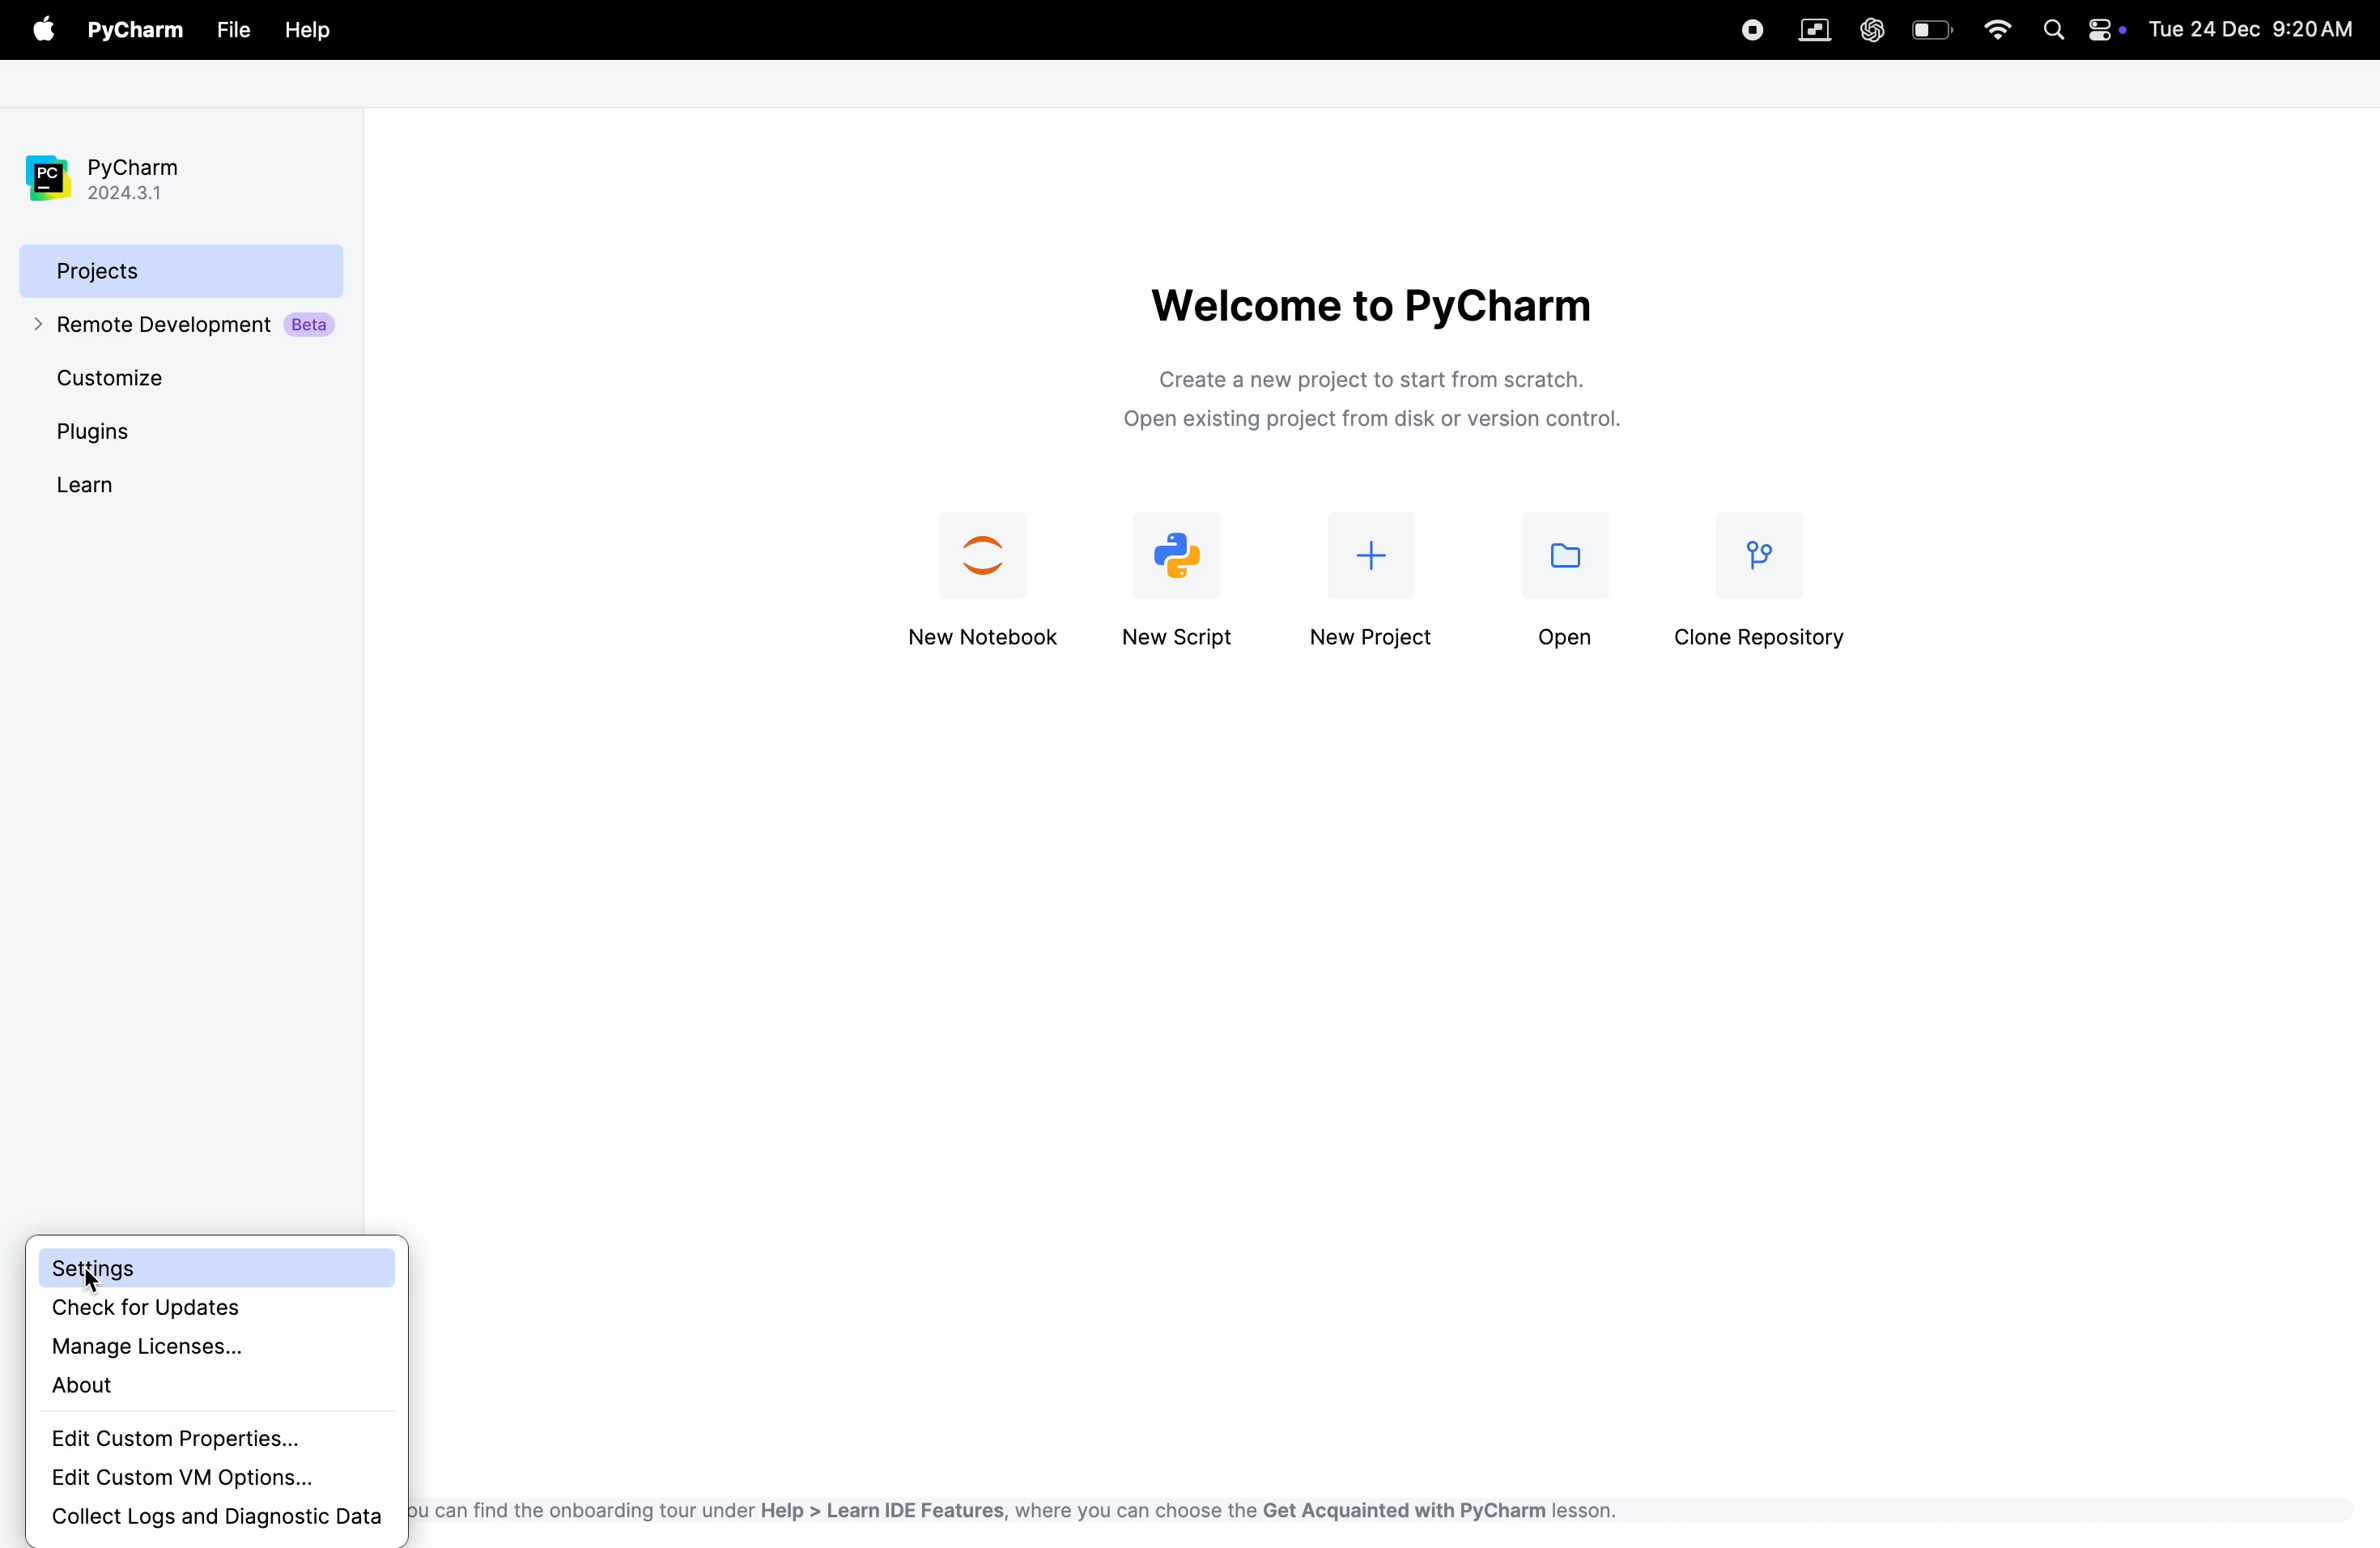 The height and width of the screenshot is (1548, 2380). I want to click on help, so click(307, 32).